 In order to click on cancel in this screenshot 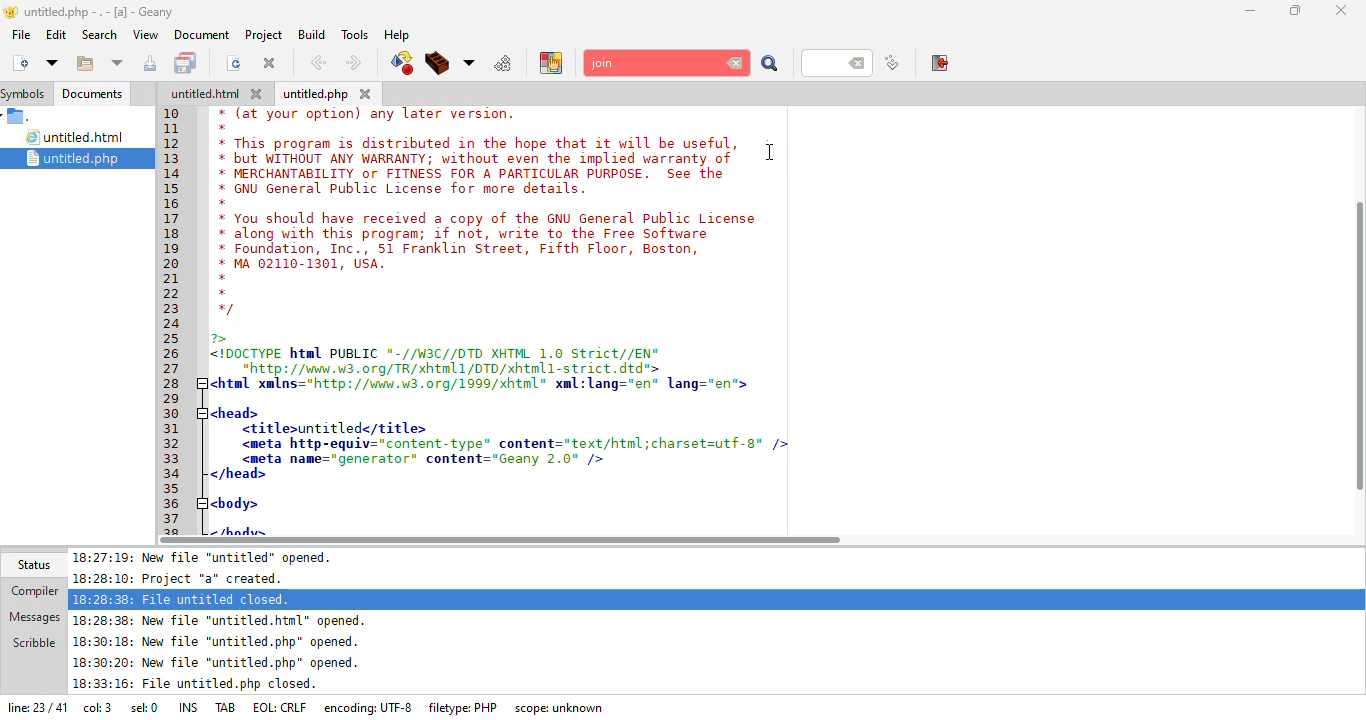, I will do `click(736, 64)`.